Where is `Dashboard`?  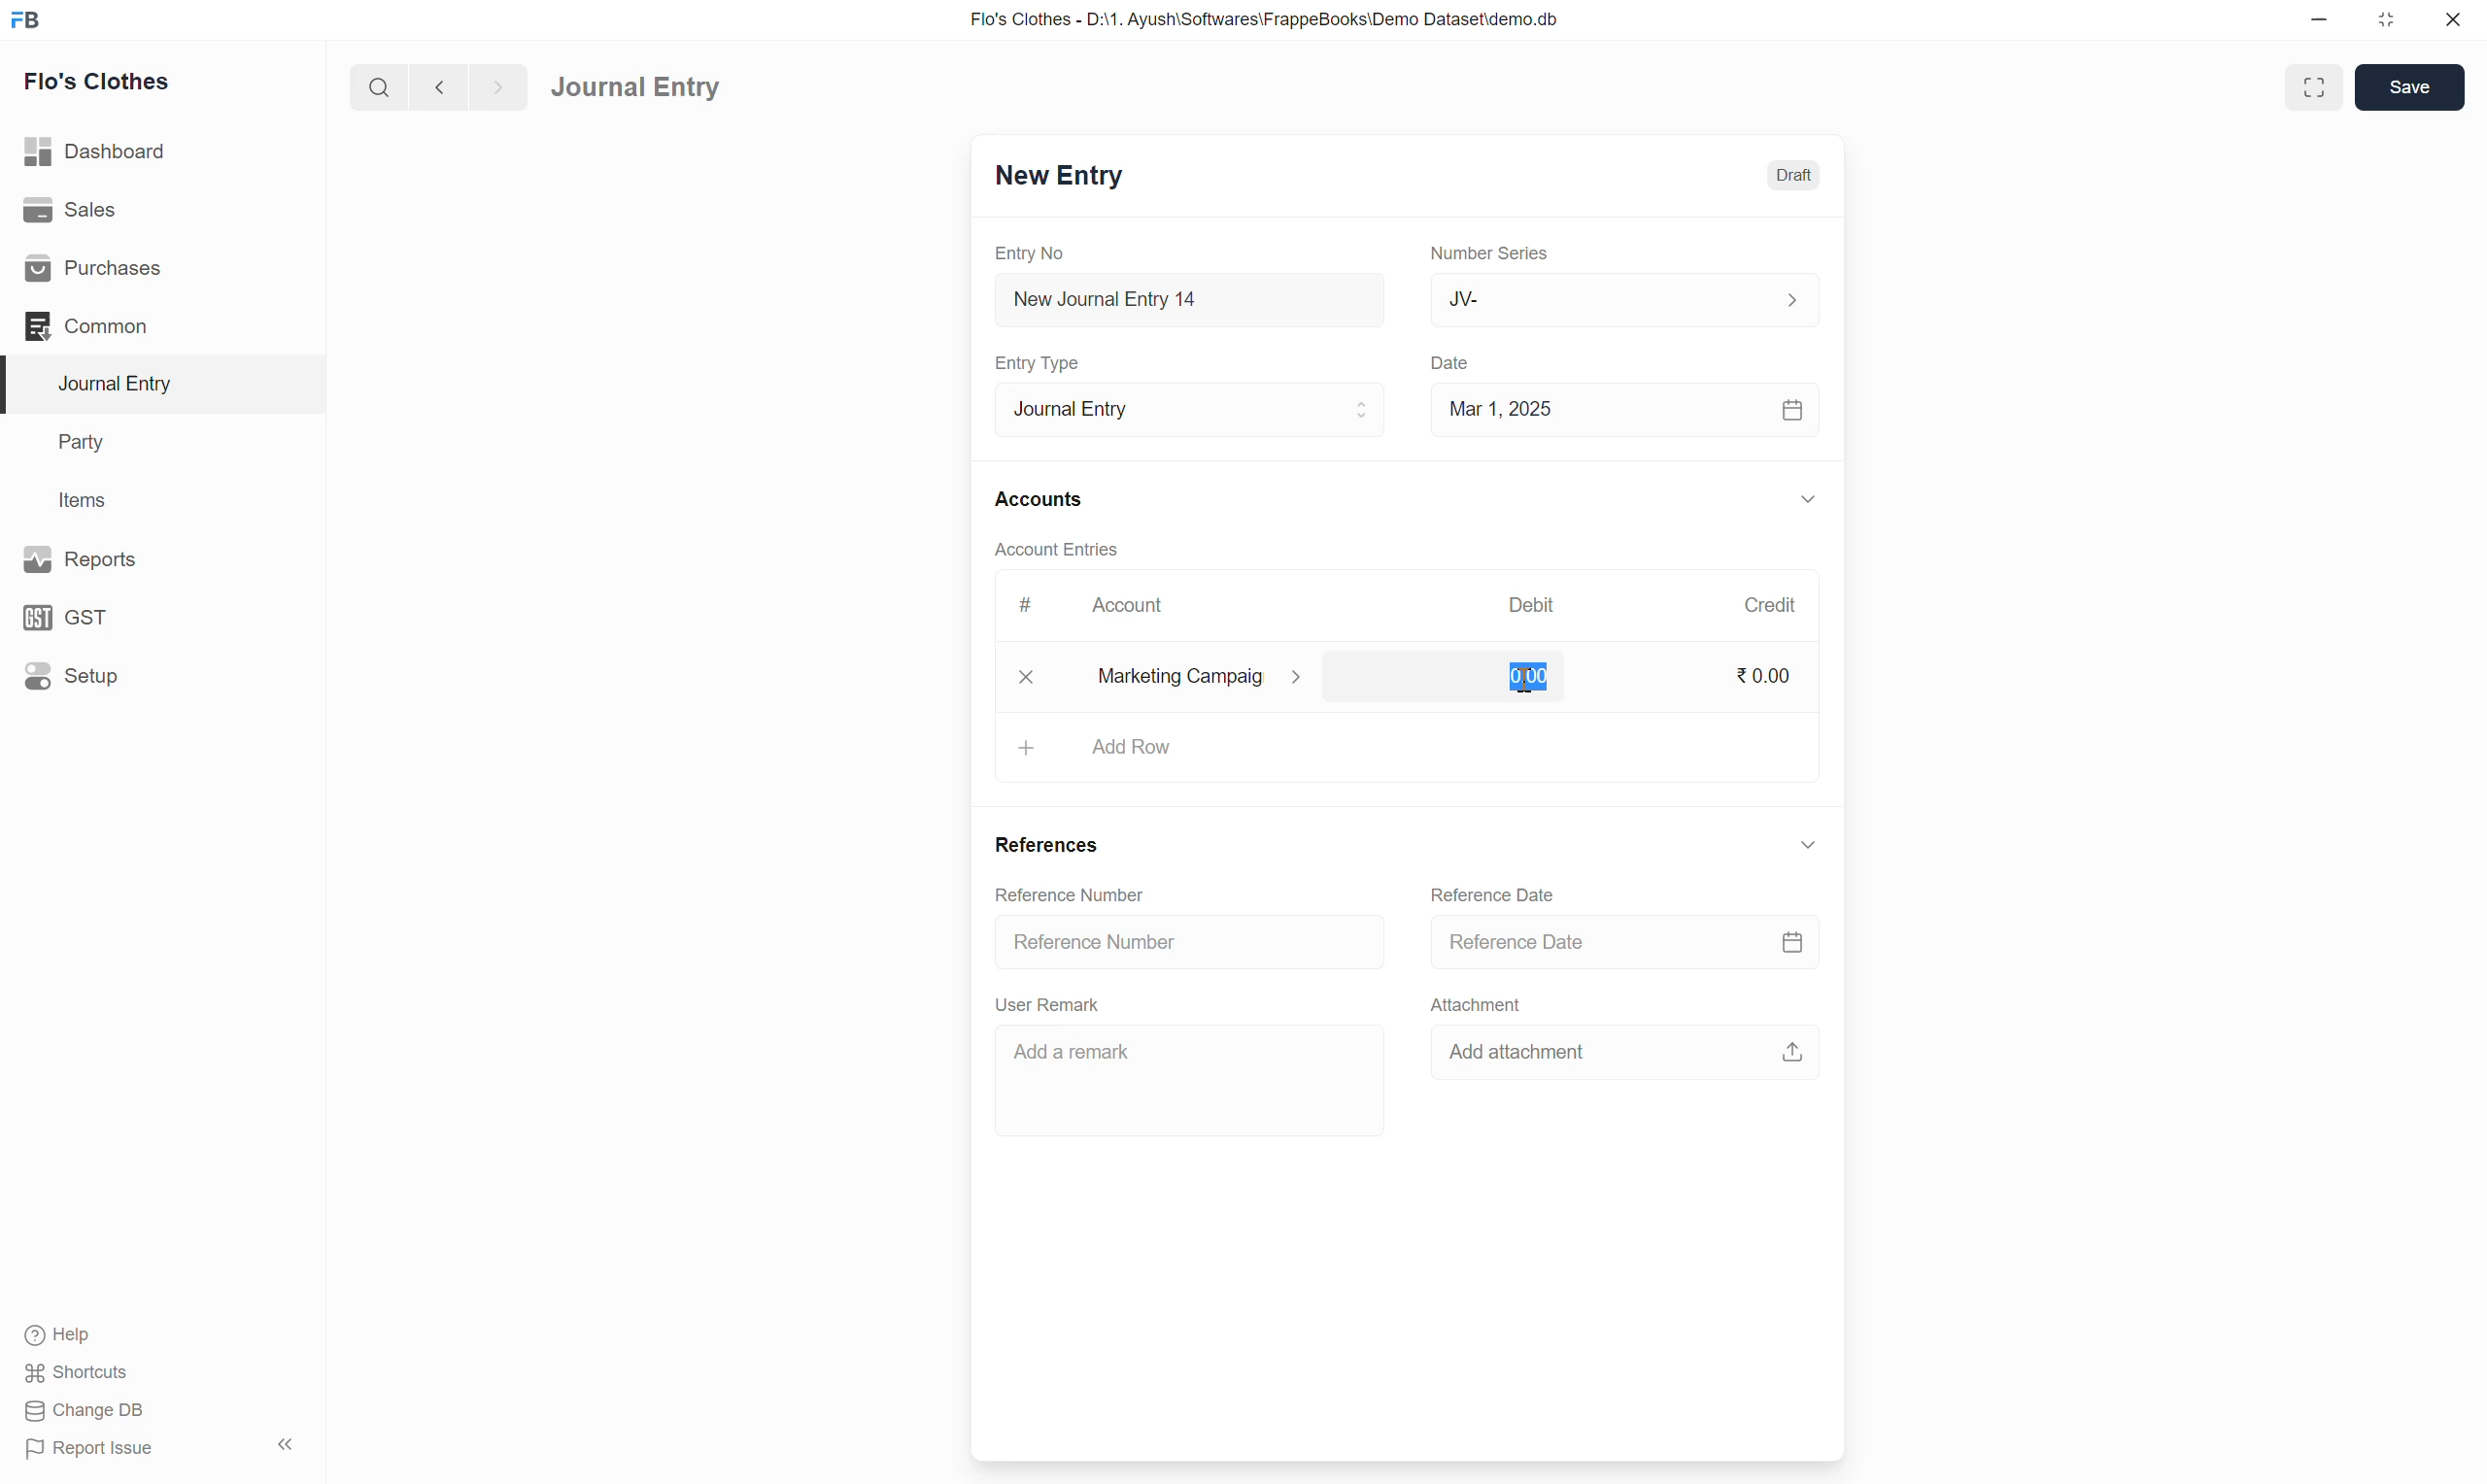 Dashboard is located at coordinates (97, 150).